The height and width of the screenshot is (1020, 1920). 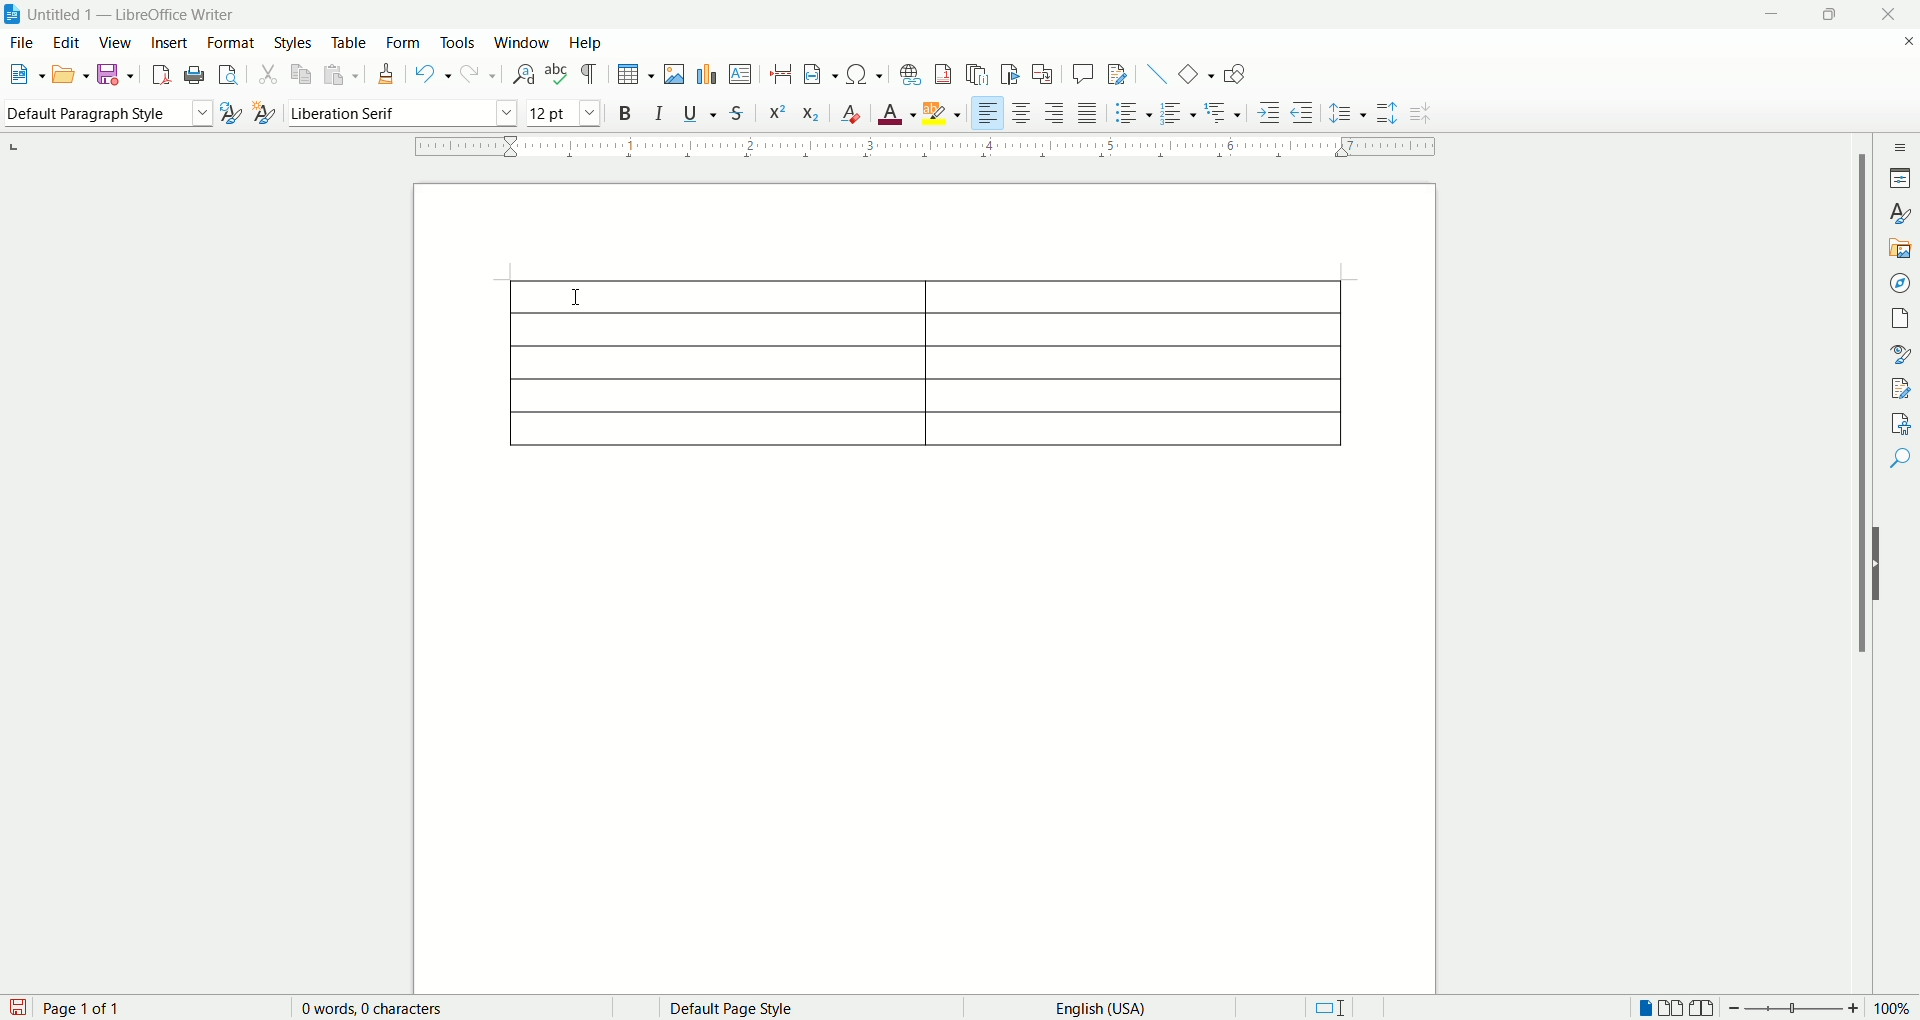 I want to click on navigator, so click(x=1900, y=283).